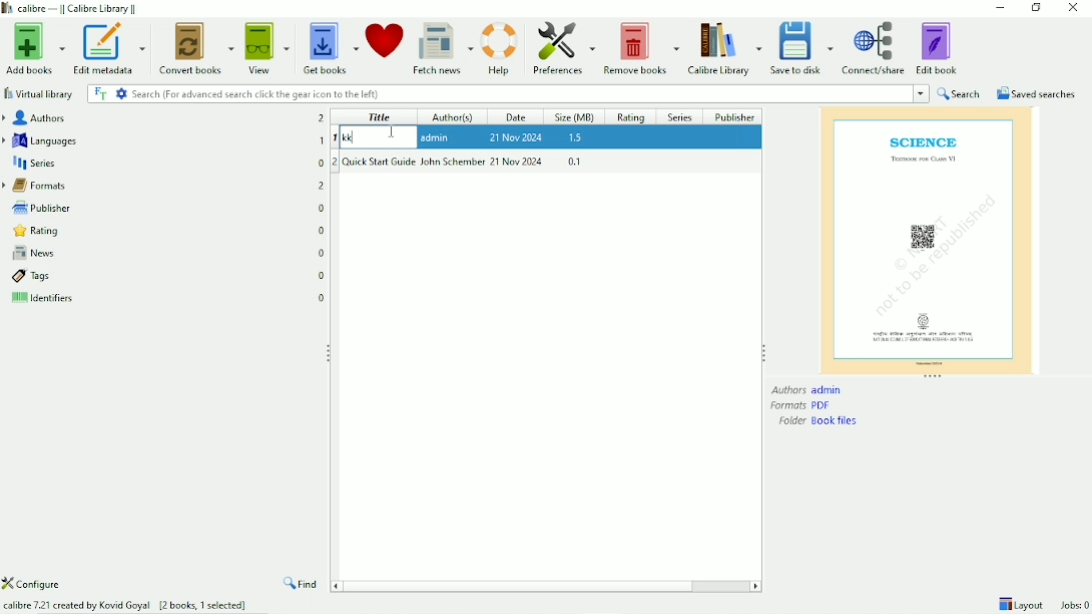 The image size is (1092, 614). I want to click on Identifiers, so click(40, 300).